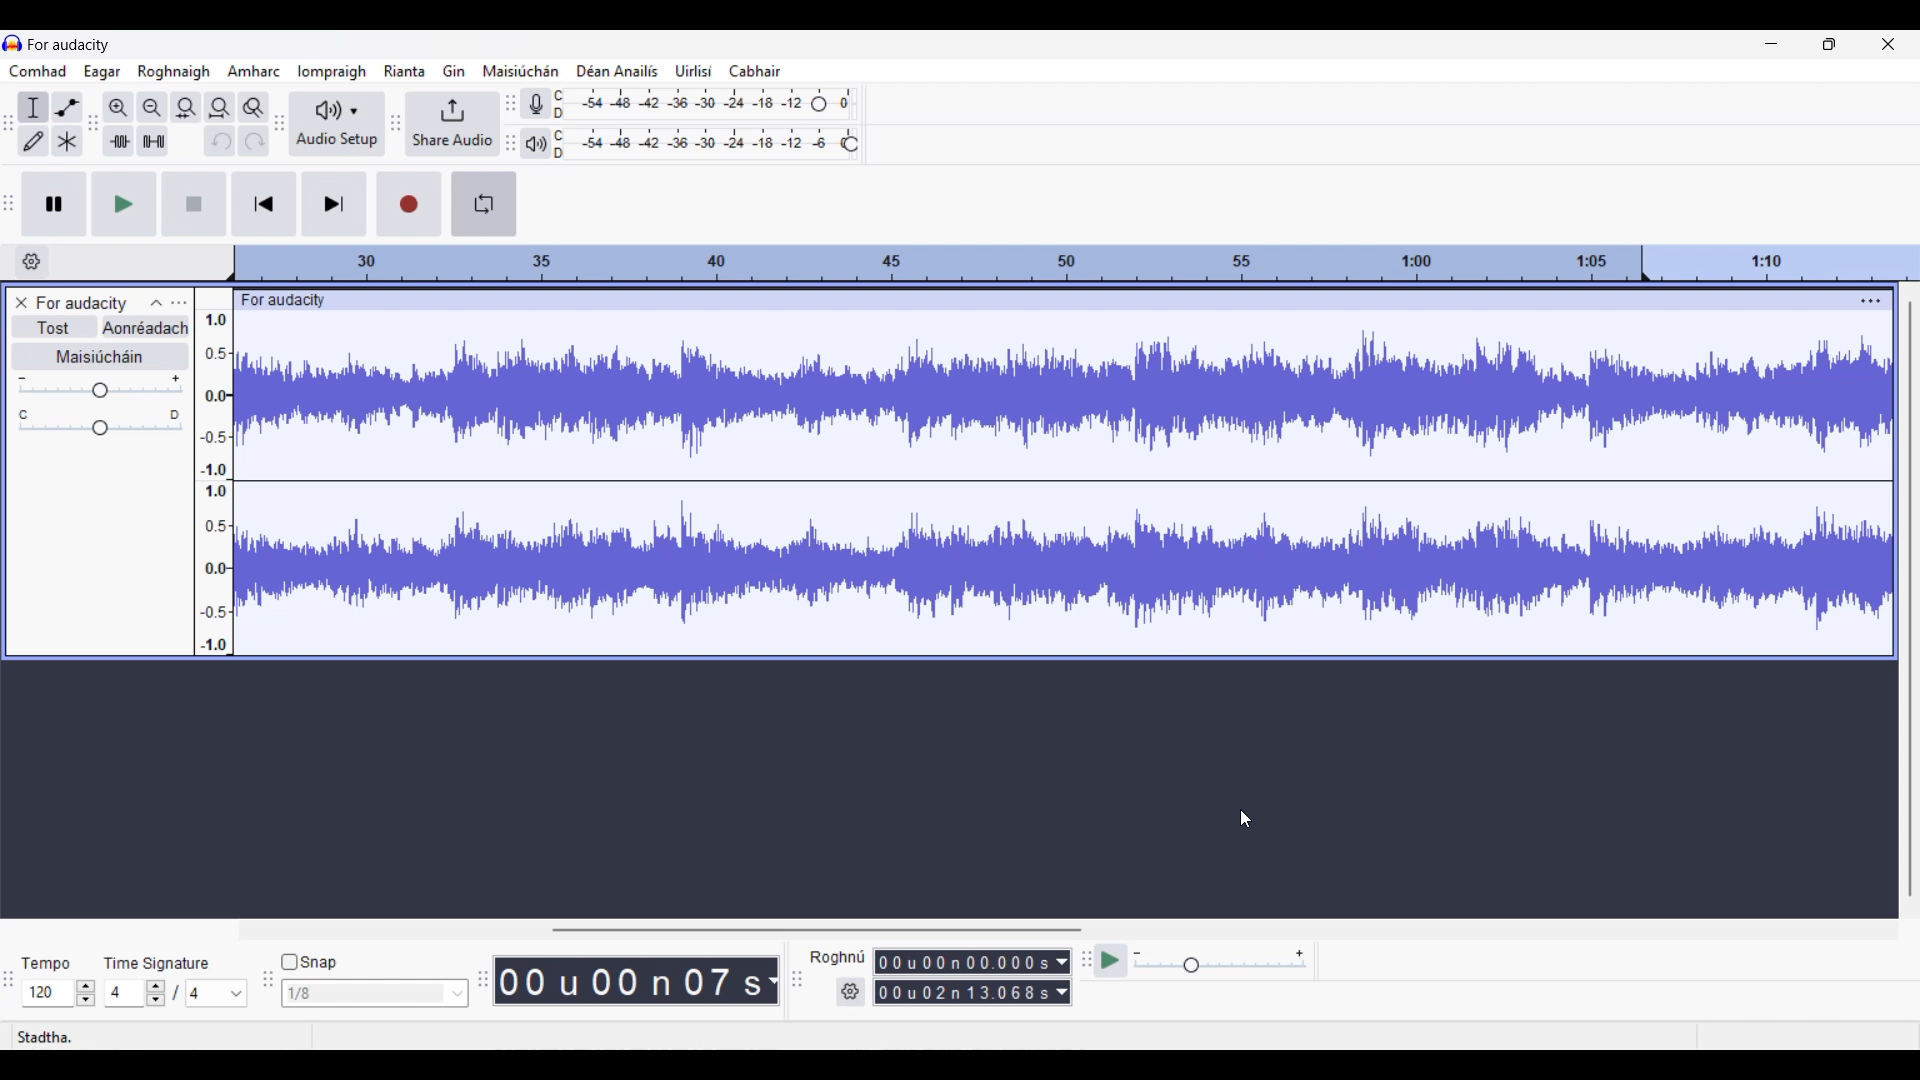 The height and width of the screenshot is (1080, 1920). What do you see at coordinates (628, 980) in the screenshot?
I see `00 h 00 m 07 s` at bounding box center [628, 980].